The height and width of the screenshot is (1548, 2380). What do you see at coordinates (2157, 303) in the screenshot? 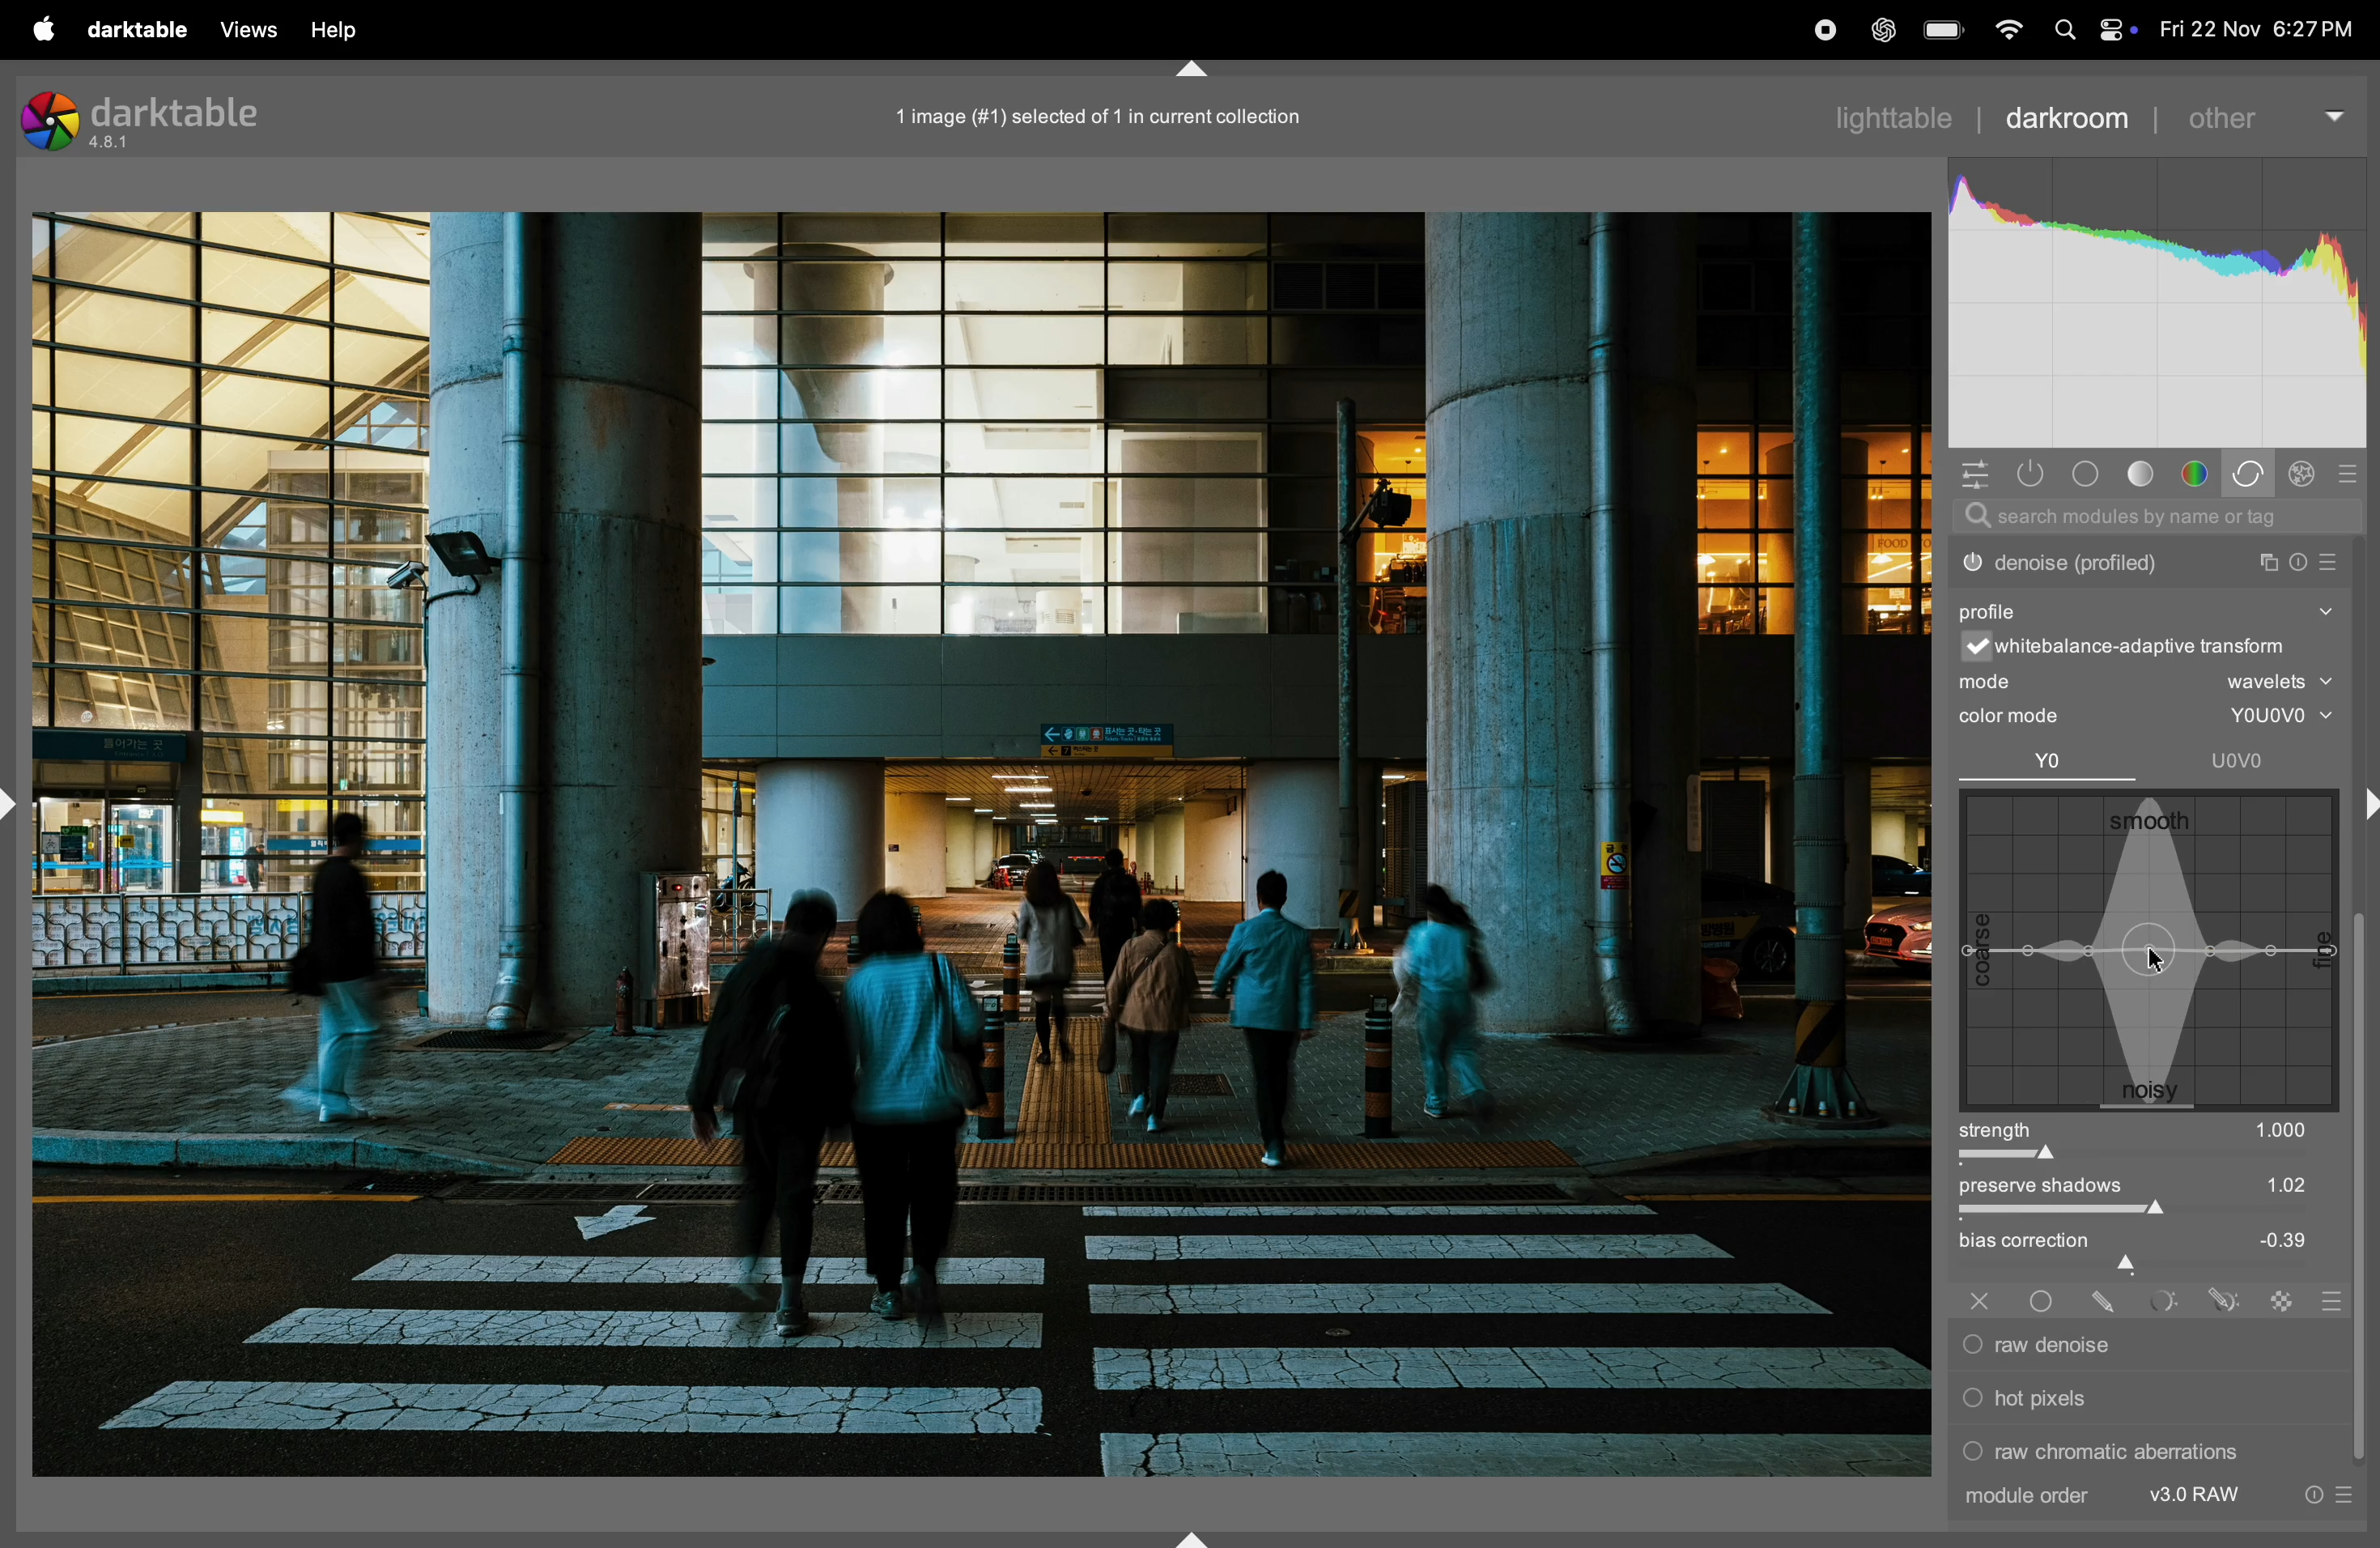
I see `histogram` at bounding box center [2157, 303].